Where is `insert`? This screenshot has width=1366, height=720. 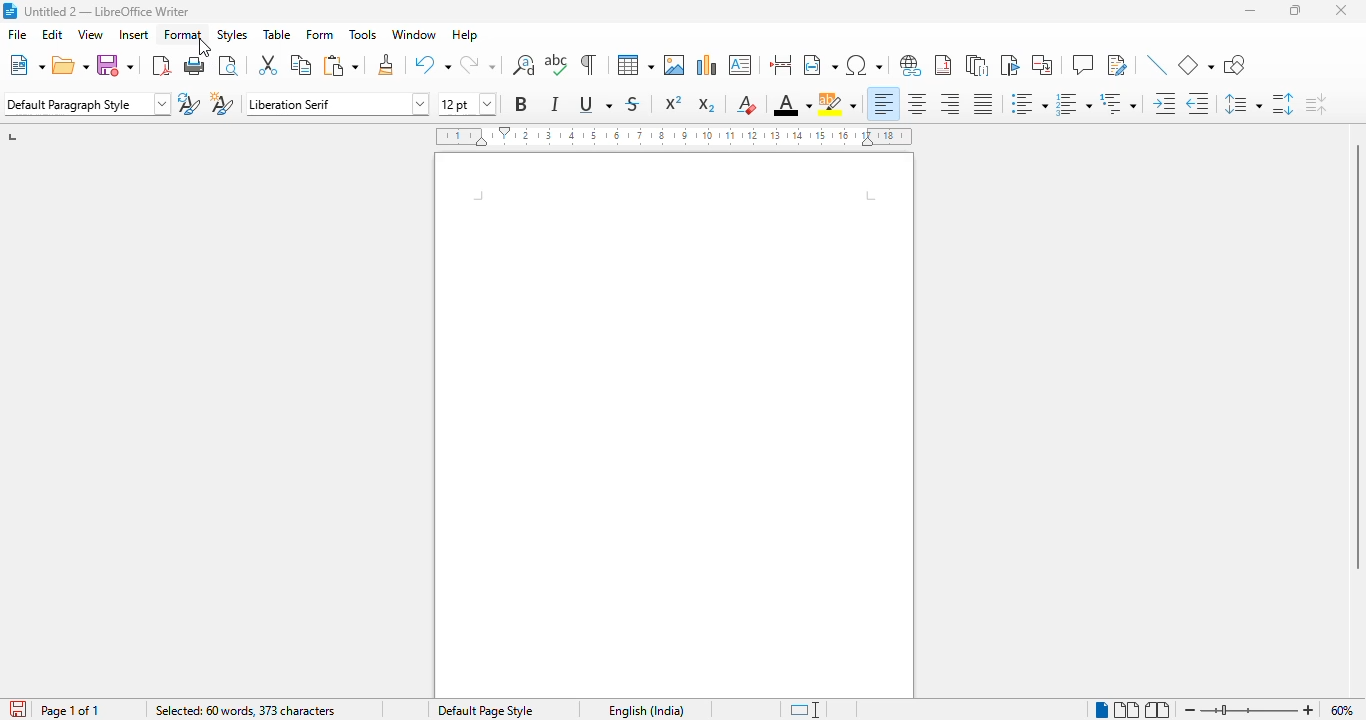
insert is located at coordinates (134, 34).